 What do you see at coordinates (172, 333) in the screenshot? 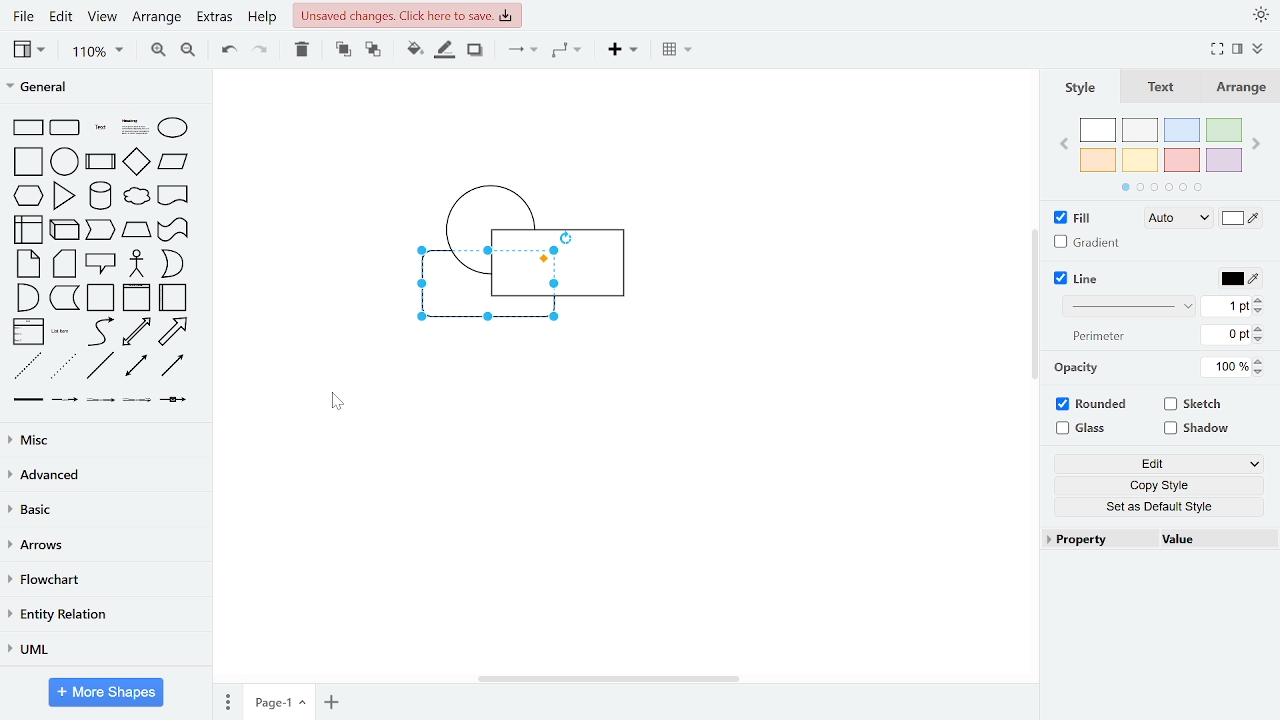
I see `arrow` at bounding box center [172, 333].